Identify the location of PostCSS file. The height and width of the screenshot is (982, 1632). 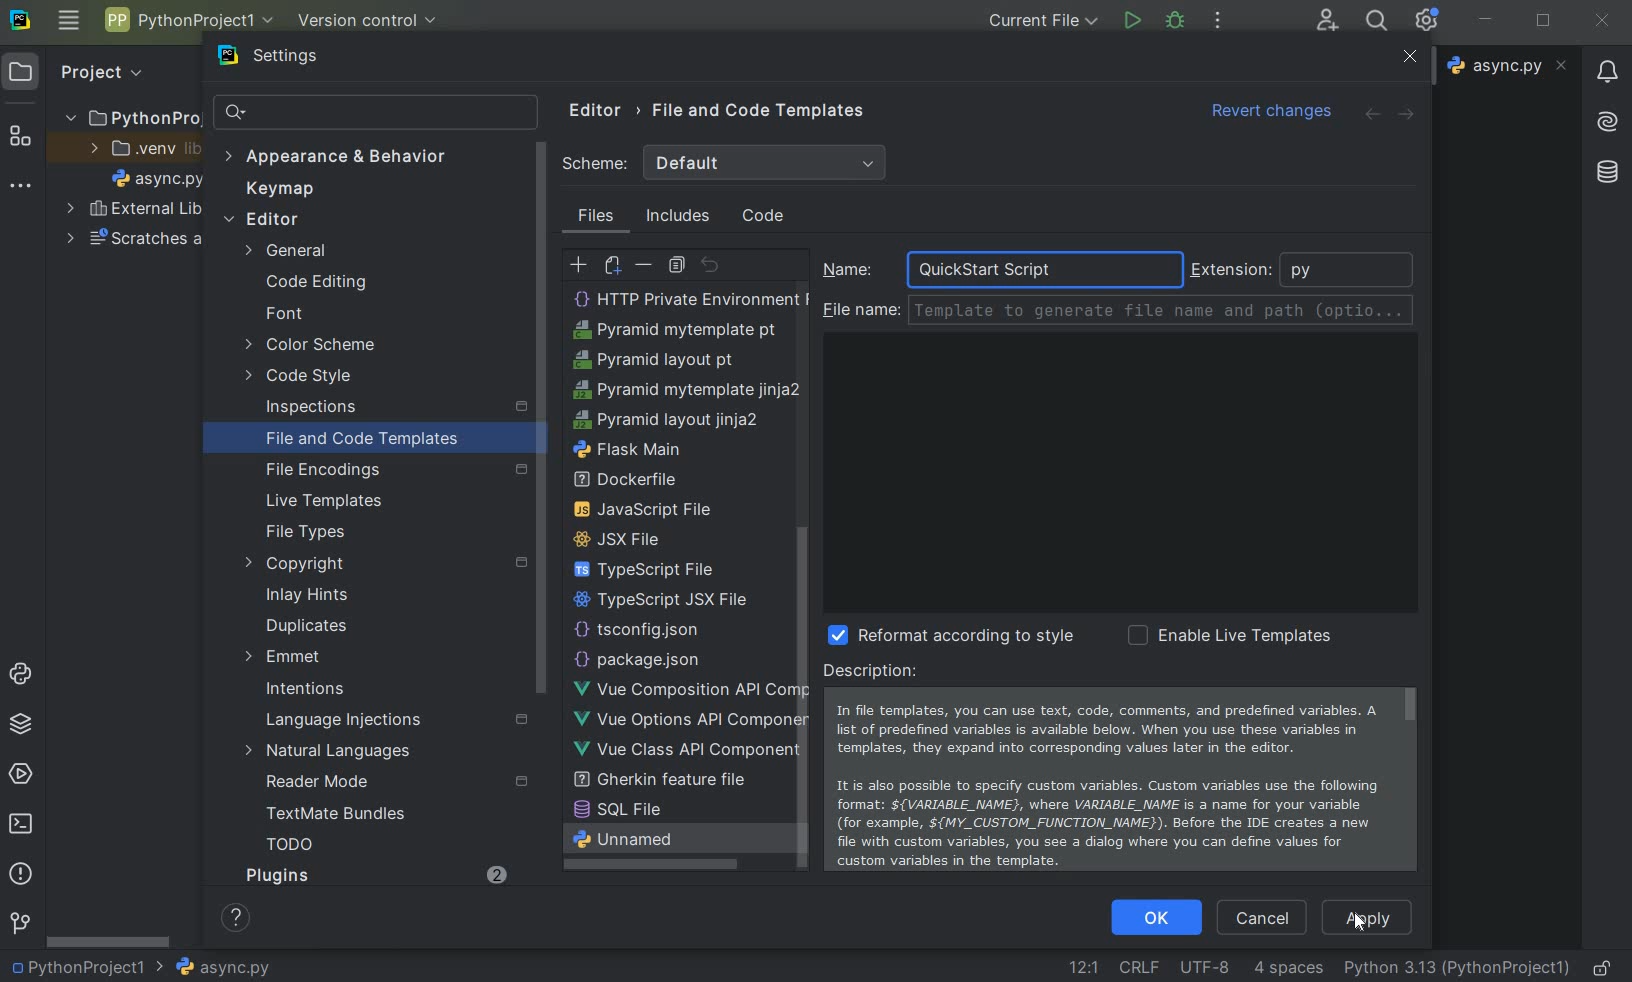
(674, 388).